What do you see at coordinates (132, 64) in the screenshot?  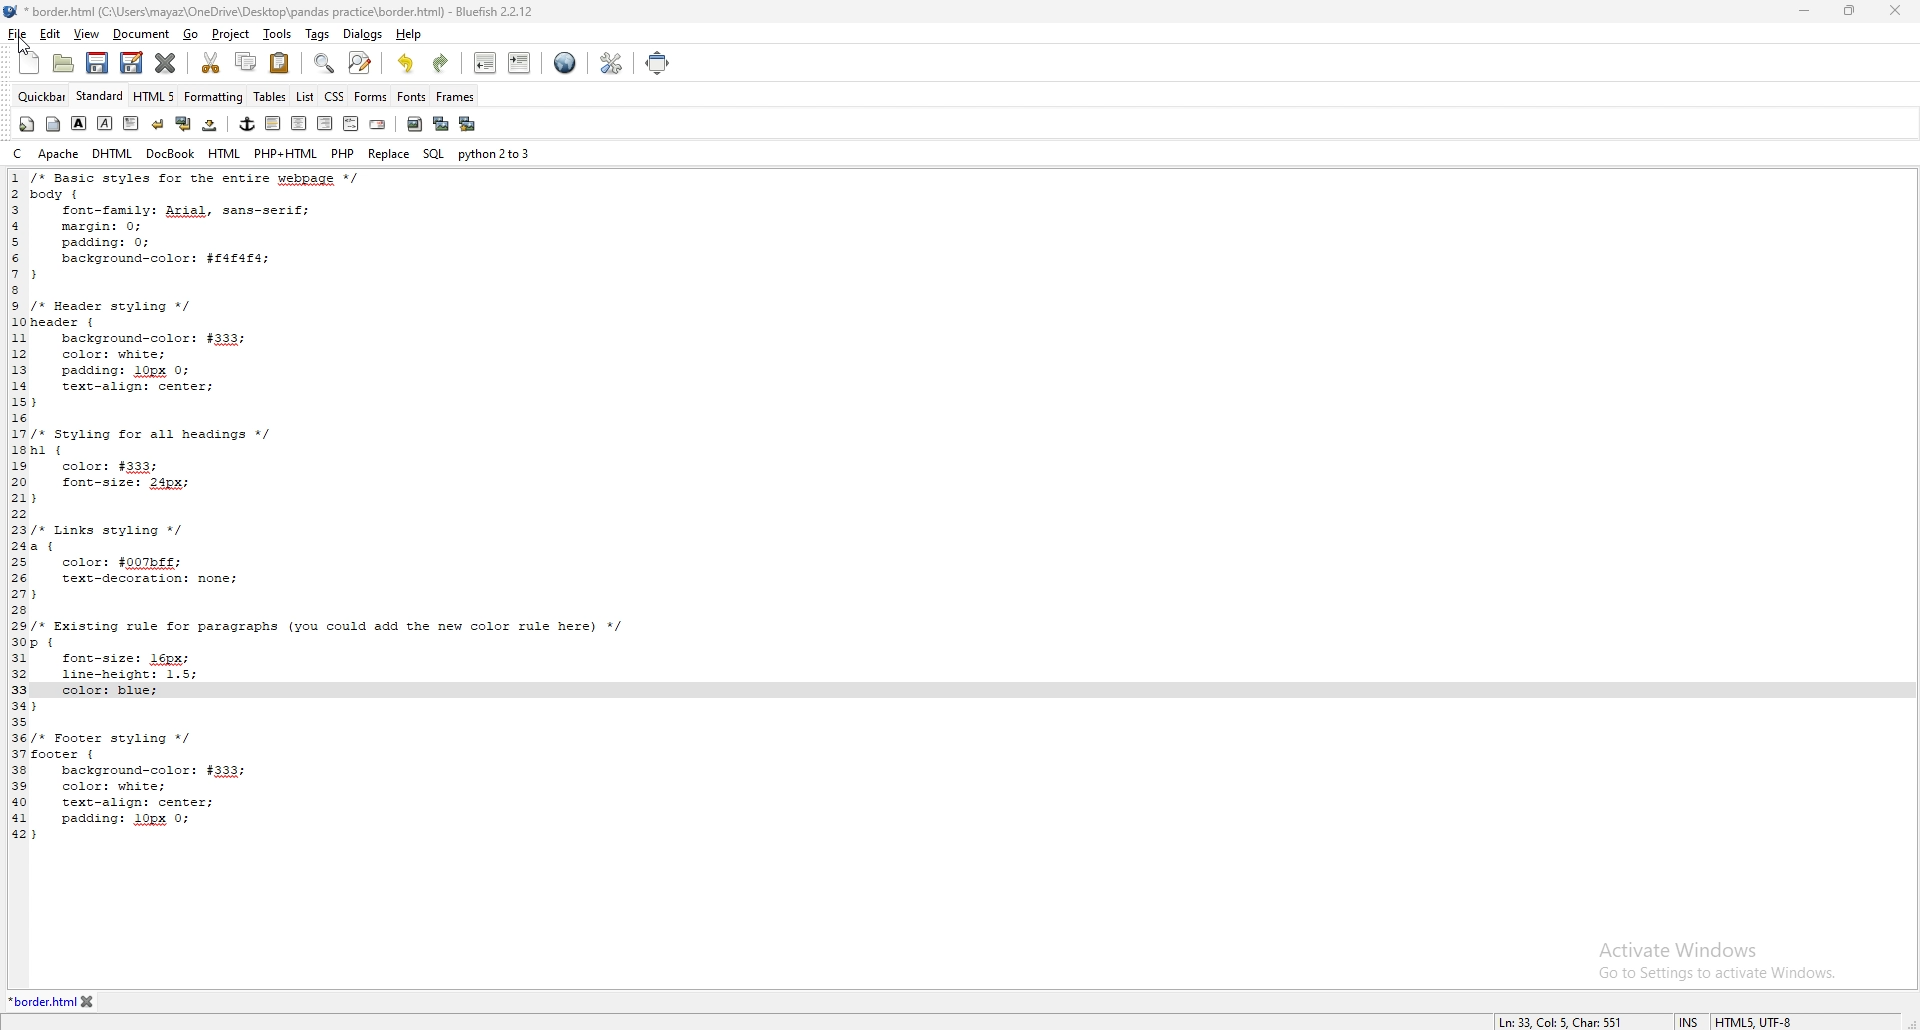 I see `save as` at bounding box center [132, 64].